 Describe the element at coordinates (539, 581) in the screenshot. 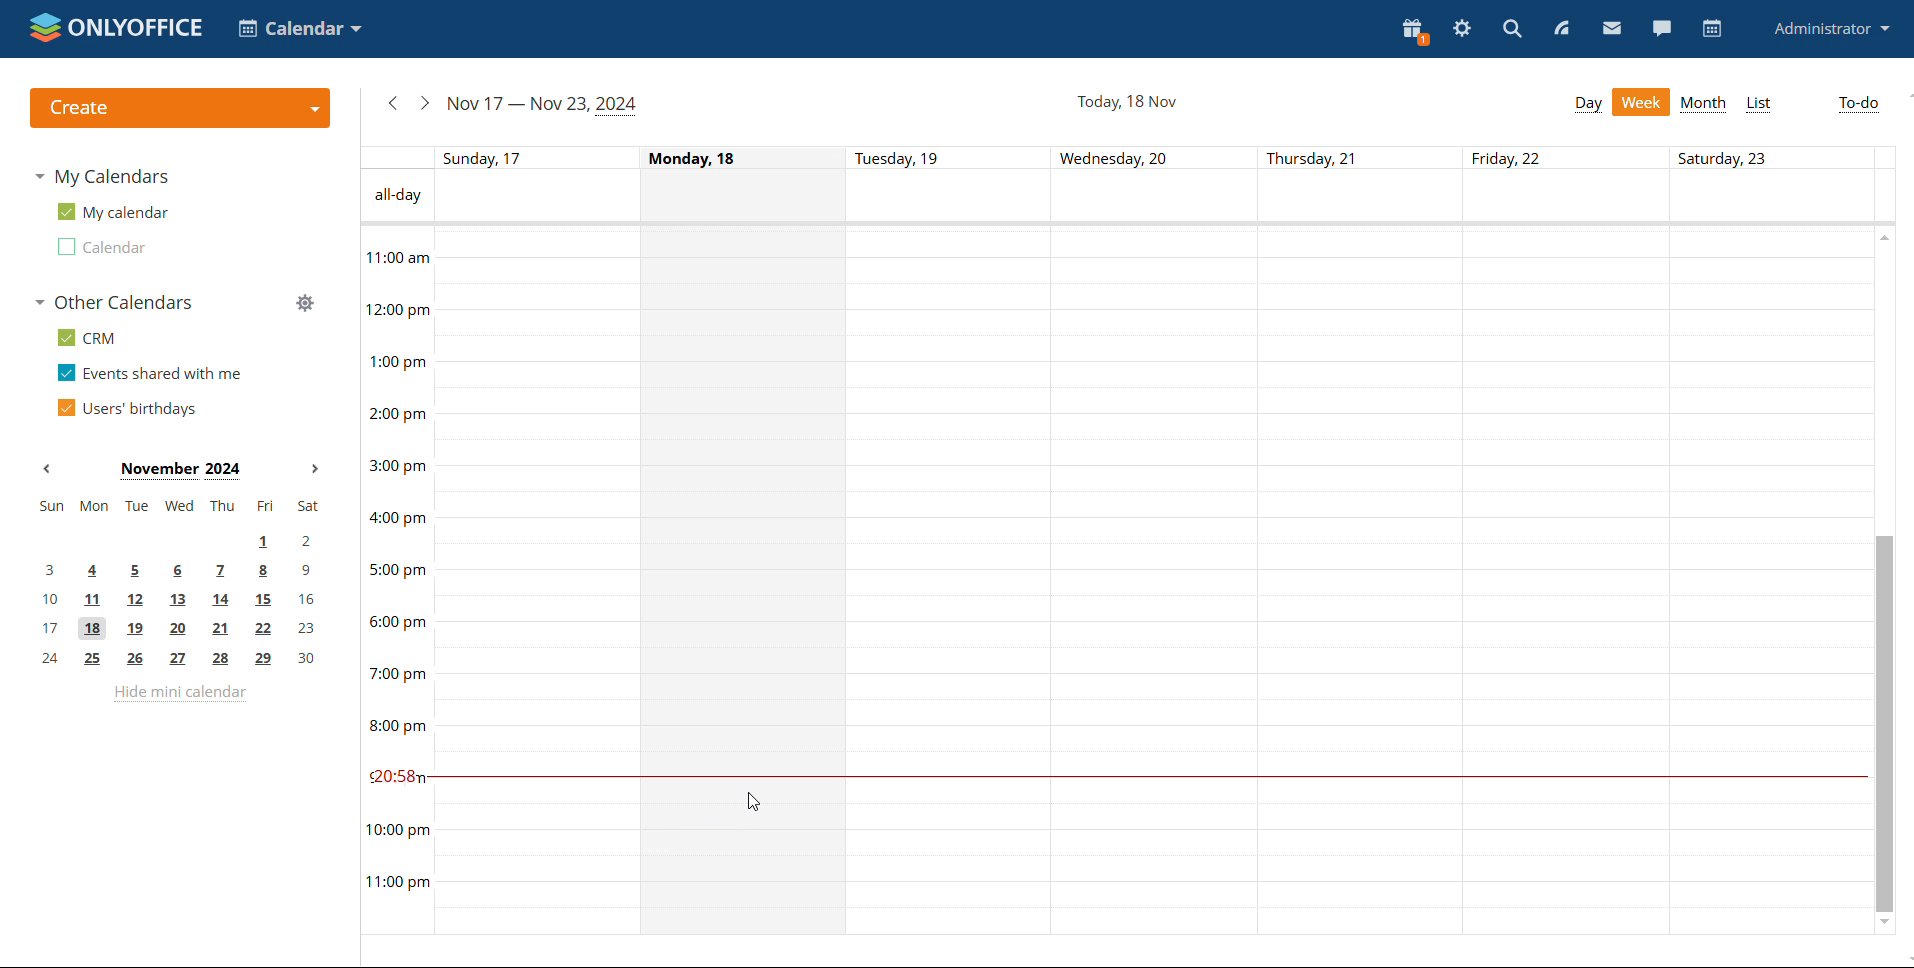

I see `Sunday` at that location.